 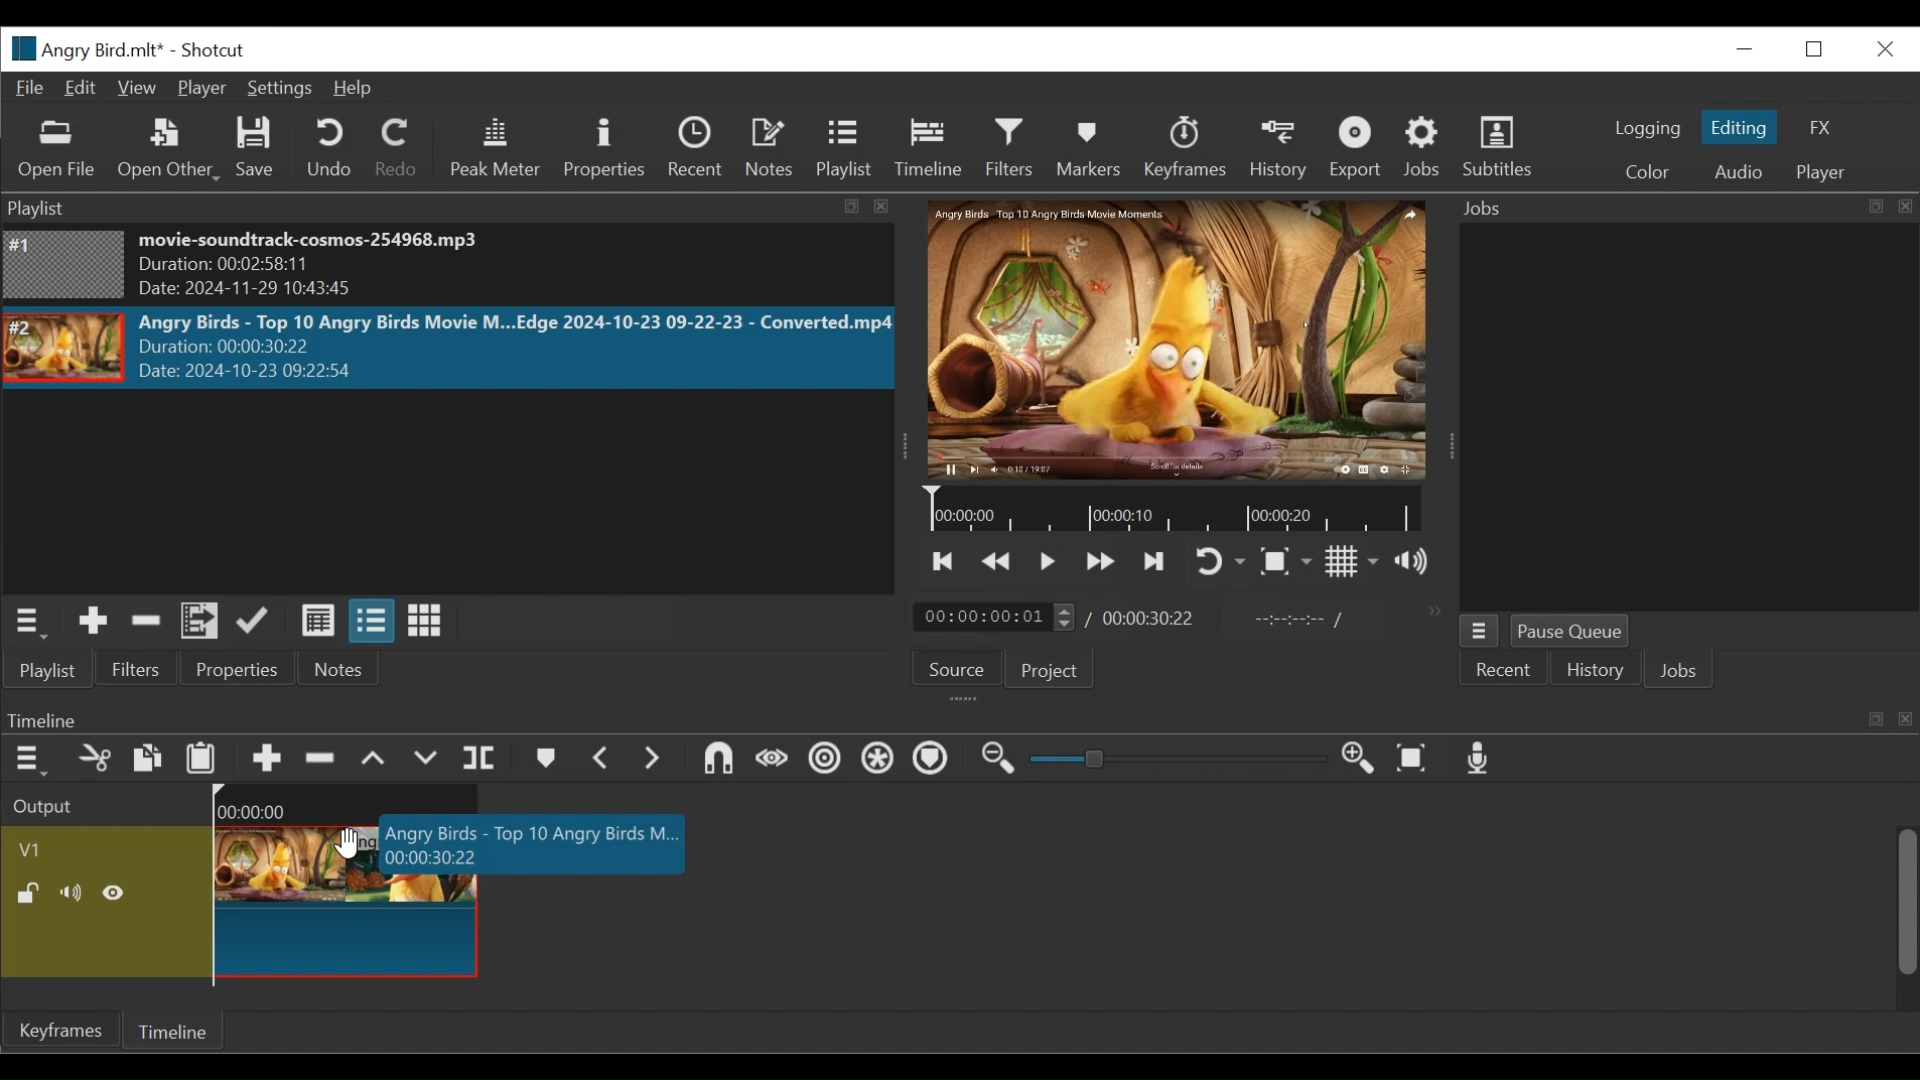 What do you see at coordinates (178, 1030) in the screenshot?
I see `Timeline` at bounding box center [178, 1030].